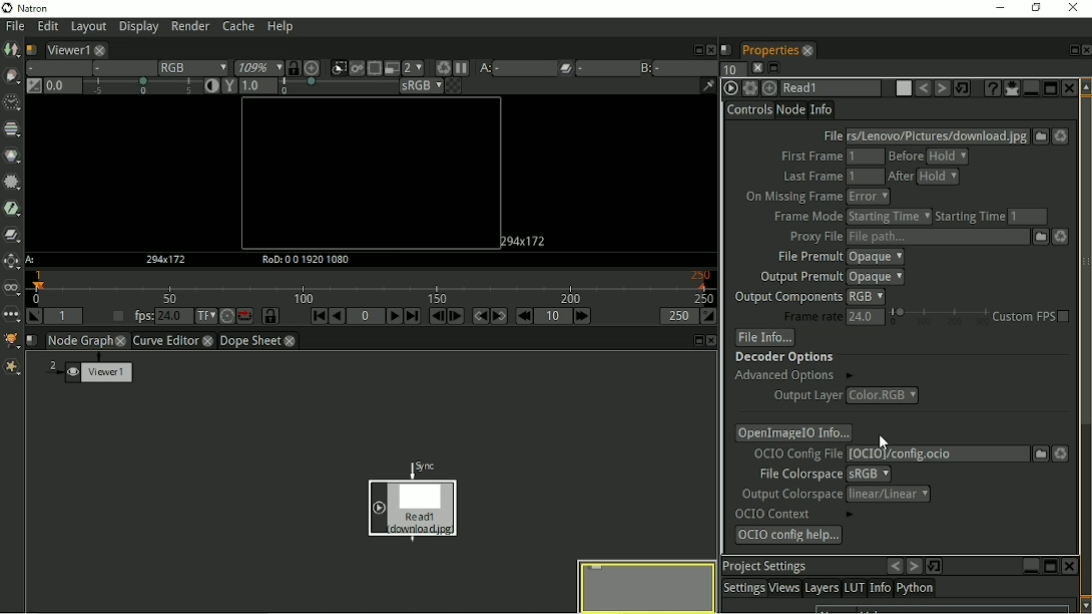  Describe the element at coordinates (439, 67) in the screenshot. I see `Force a new render` at that location.